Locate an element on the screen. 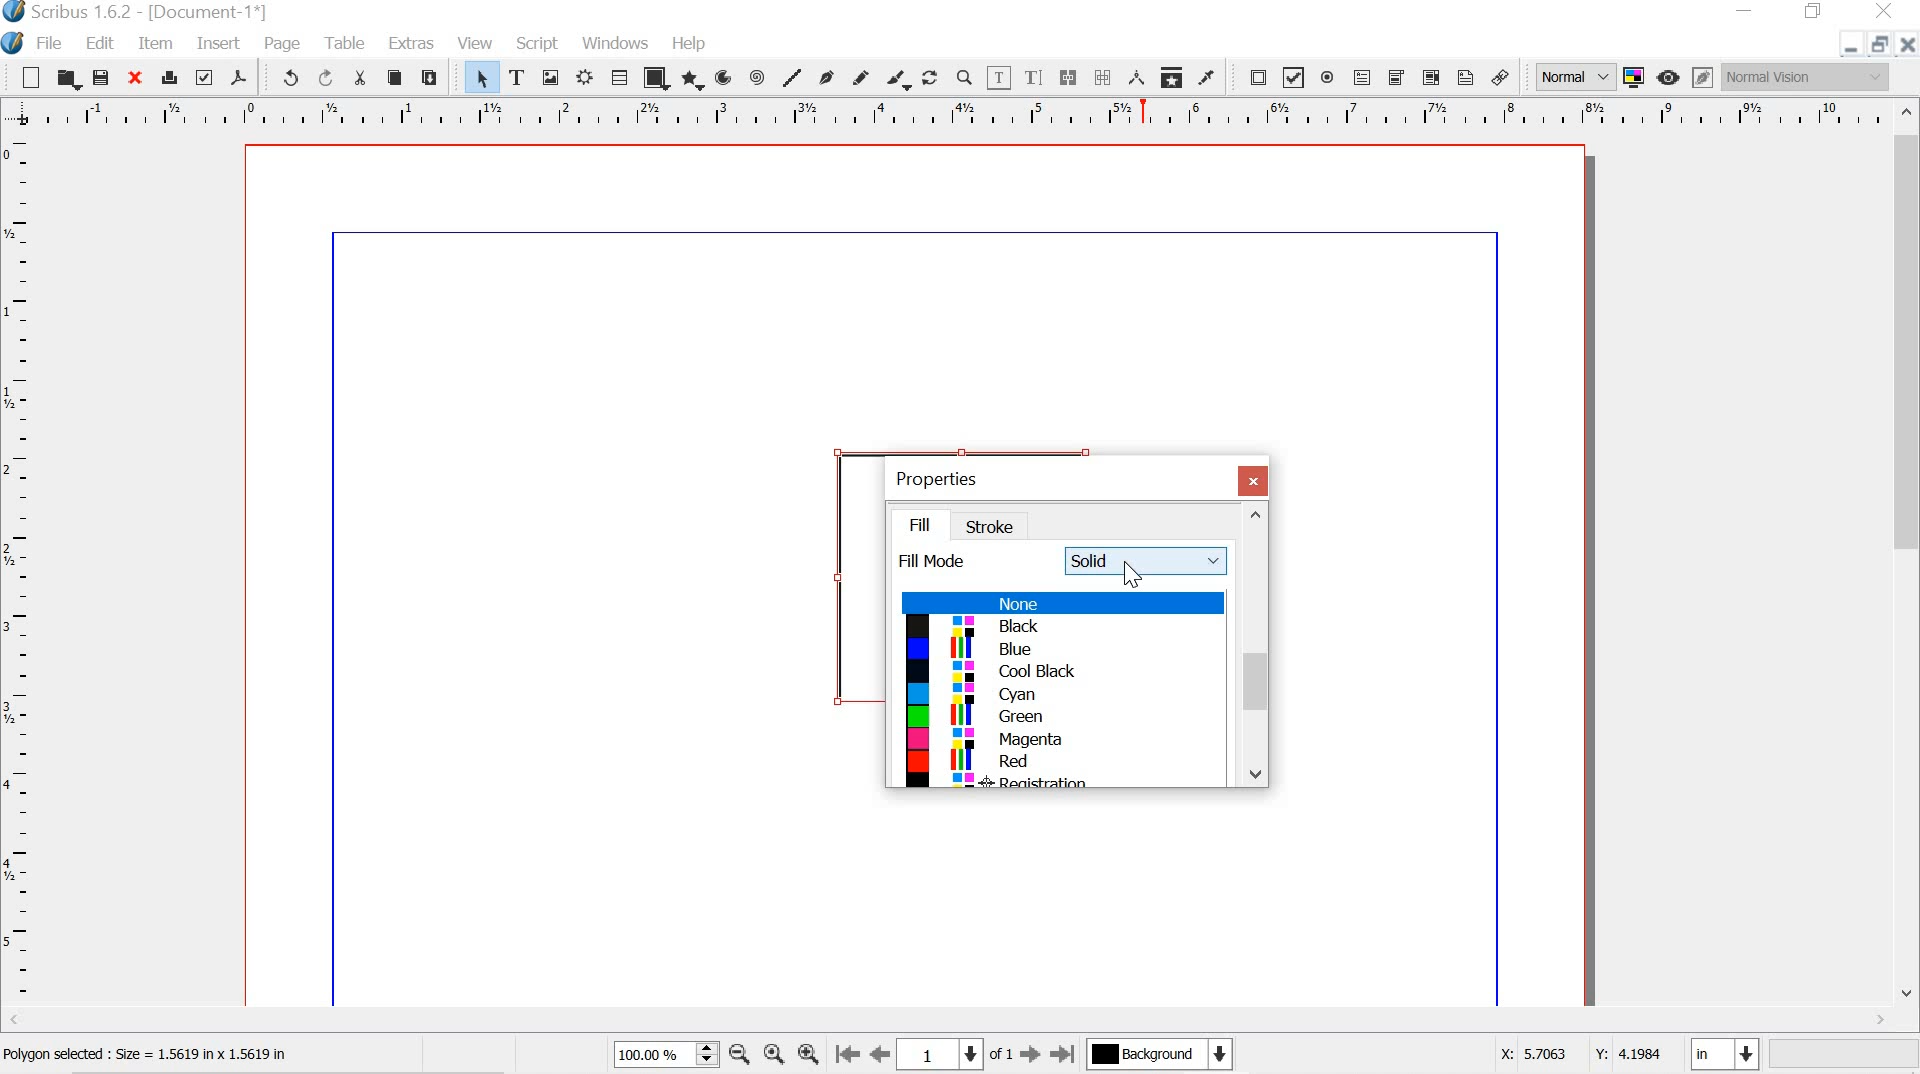 Image resolution: width=1920 pixels, height=1074 pixels. item is located at coordinates (155, 43).